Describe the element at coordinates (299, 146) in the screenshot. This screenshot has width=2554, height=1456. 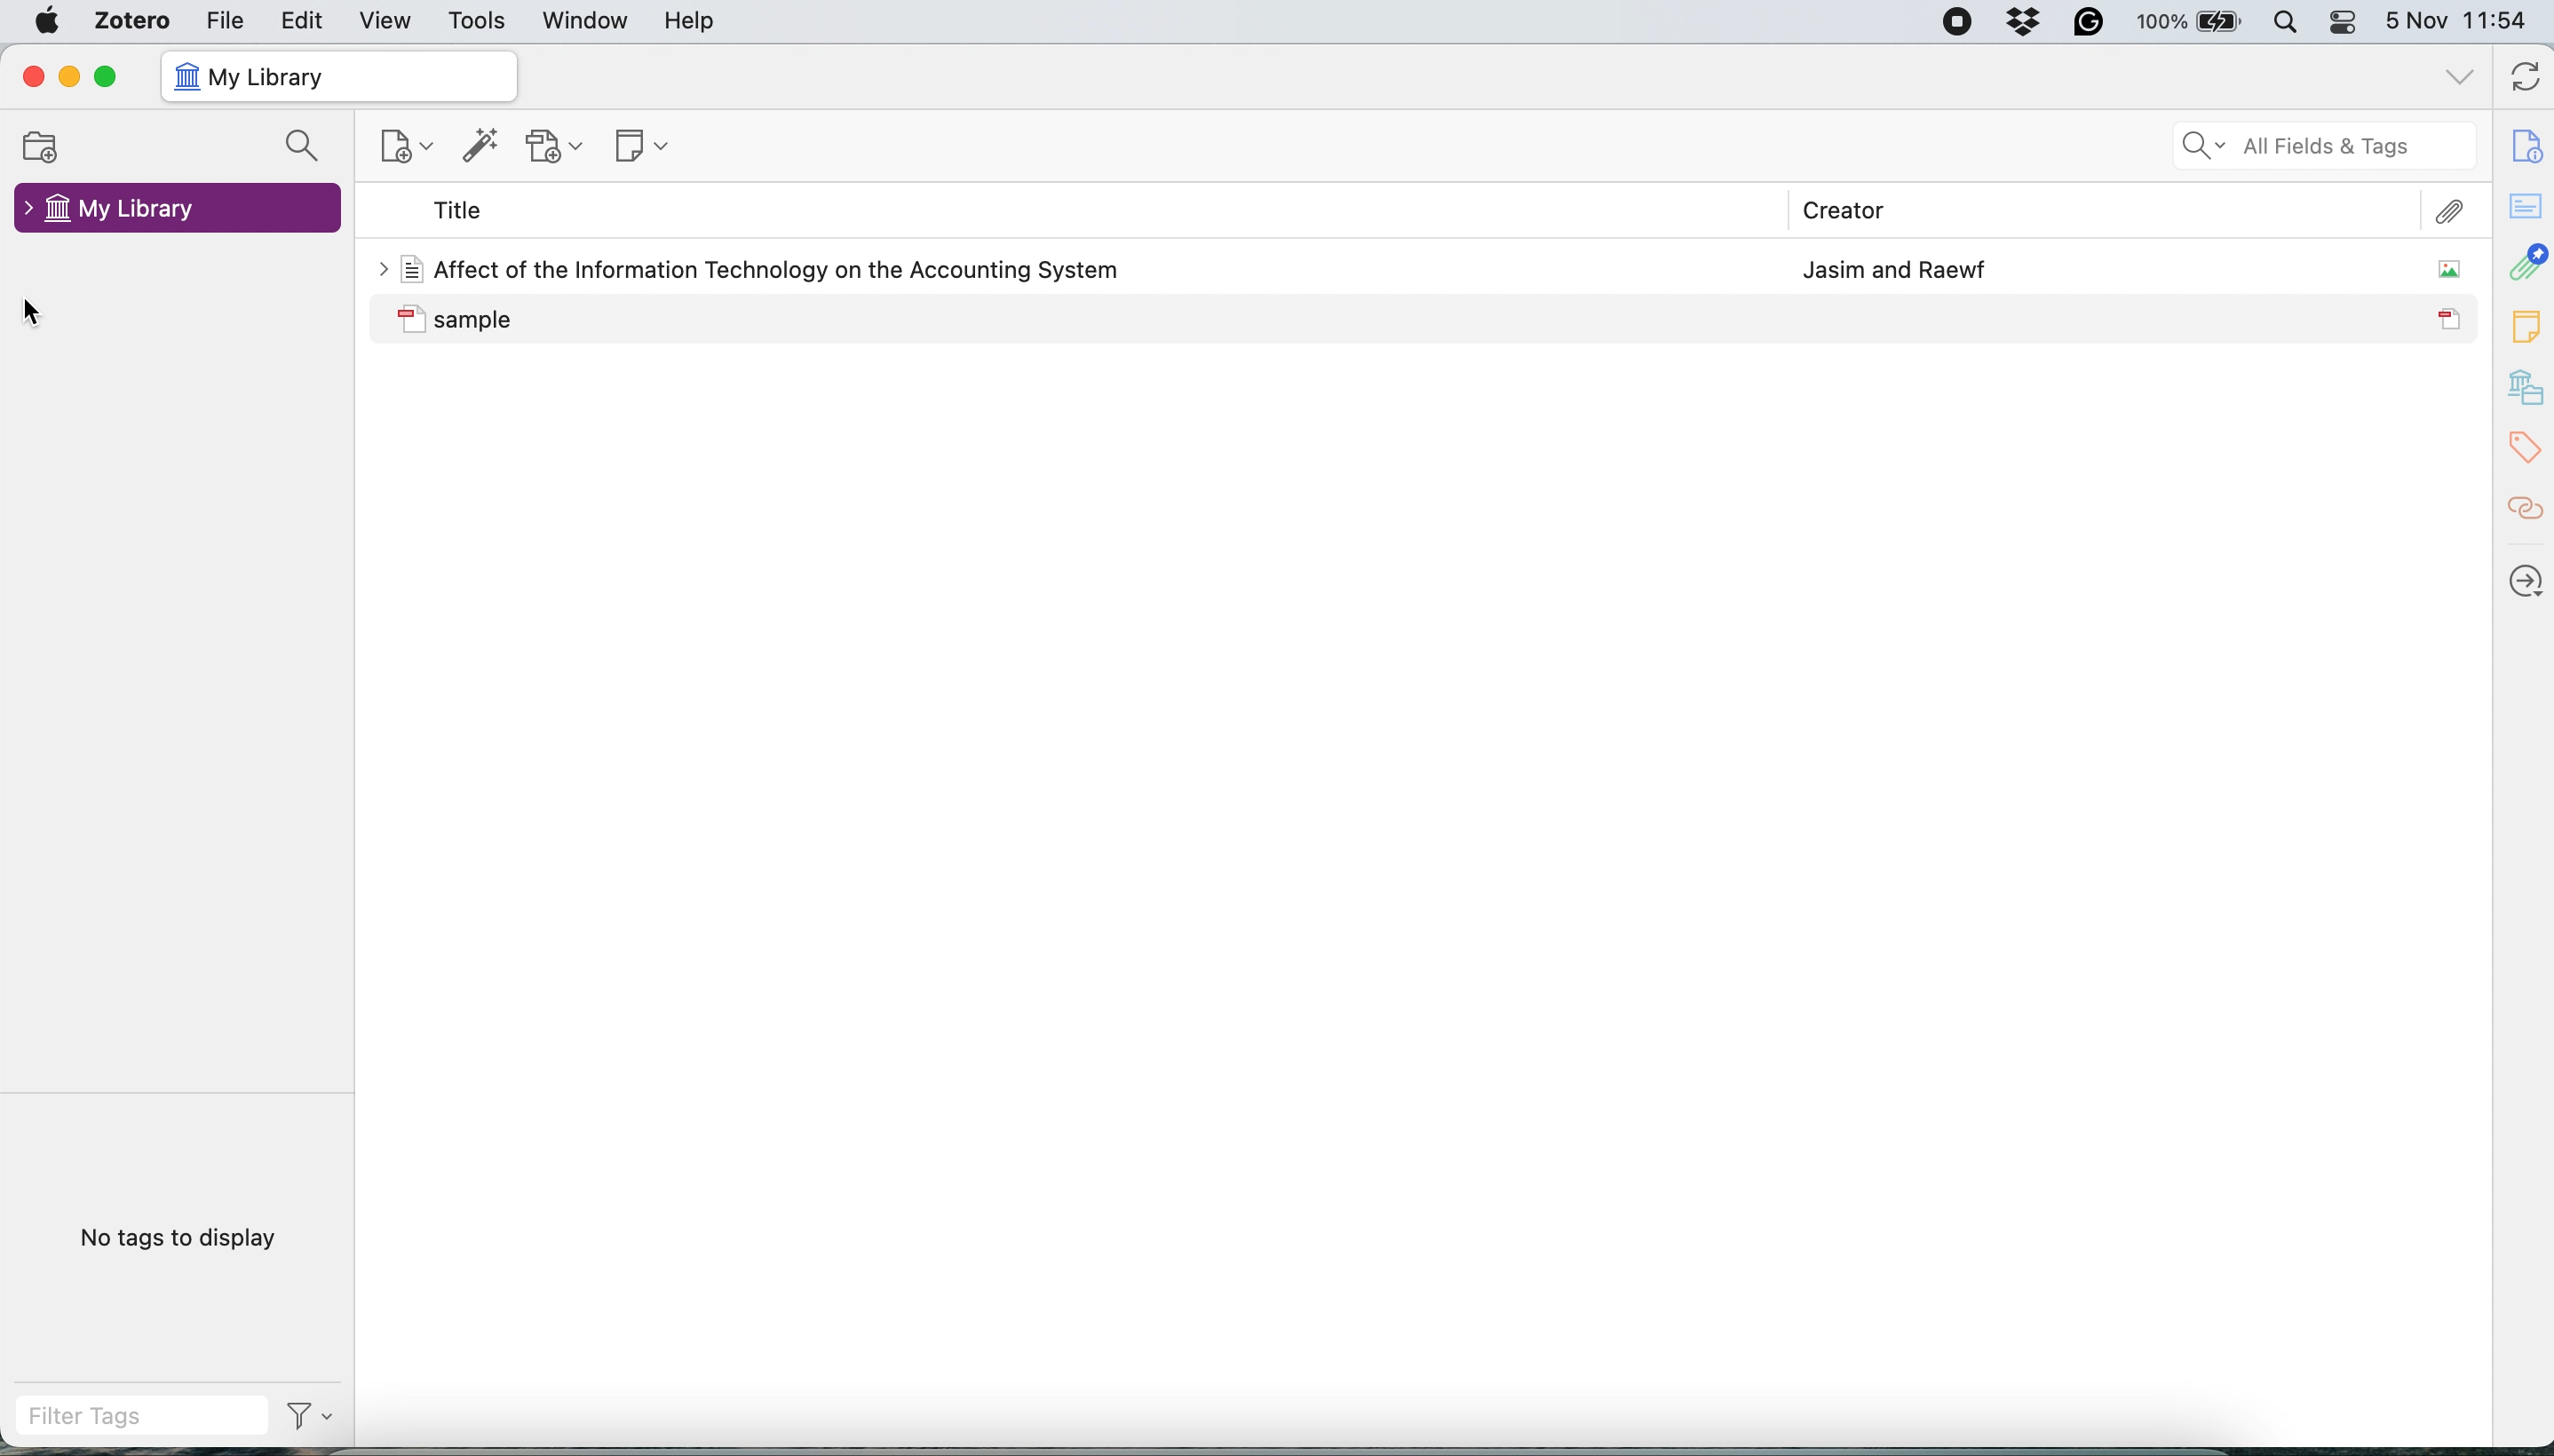
I see `search` at that location.